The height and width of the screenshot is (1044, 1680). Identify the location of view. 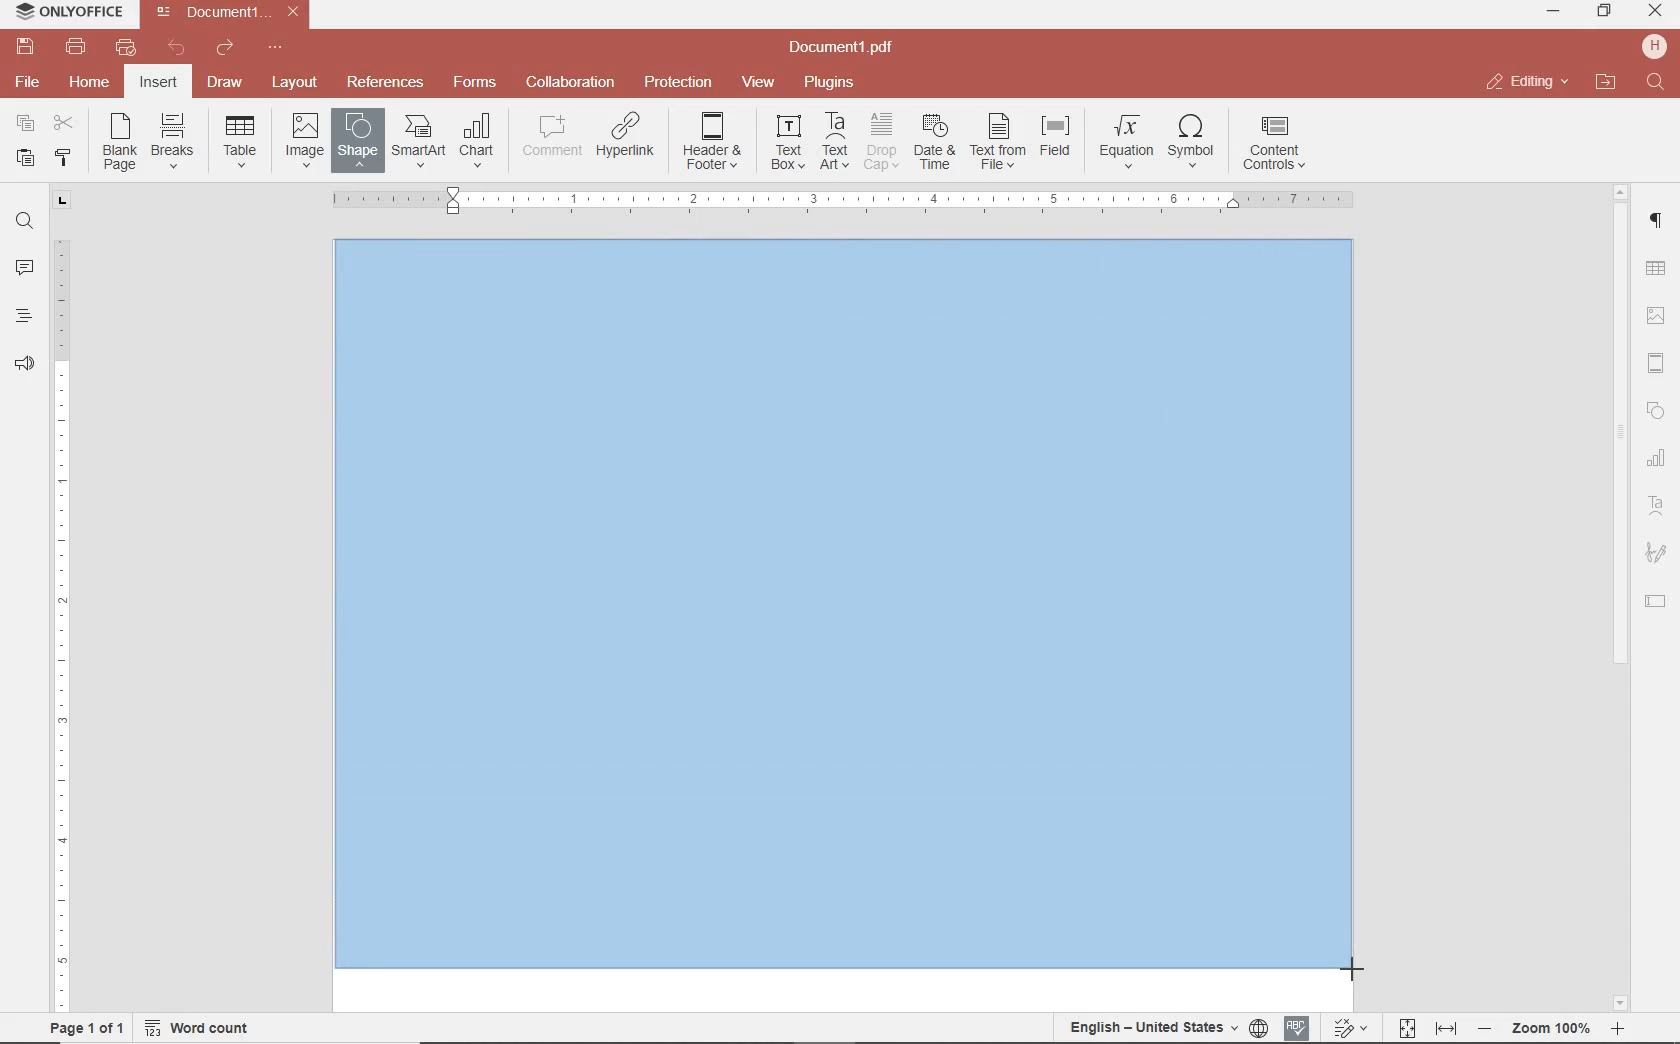
(758, 83).